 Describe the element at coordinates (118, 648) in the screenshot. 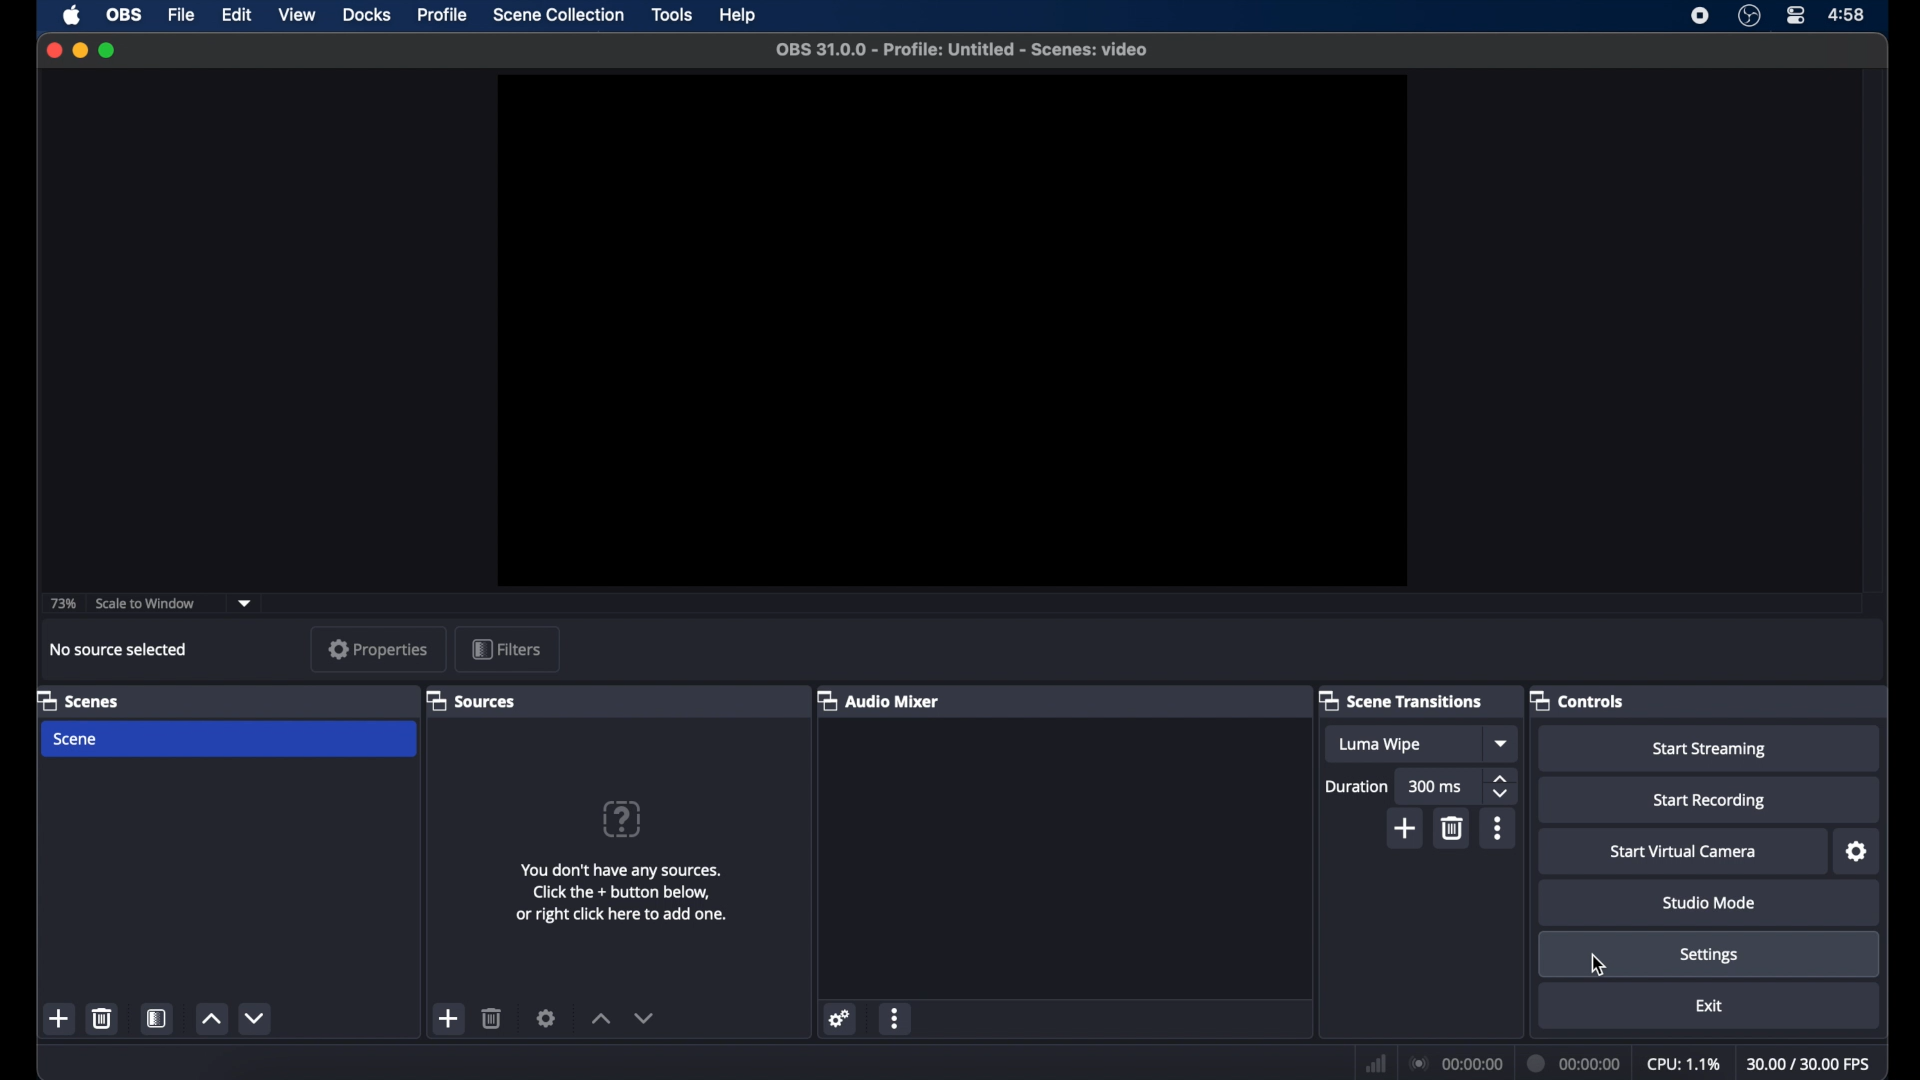

I see `no source selected` at that location.